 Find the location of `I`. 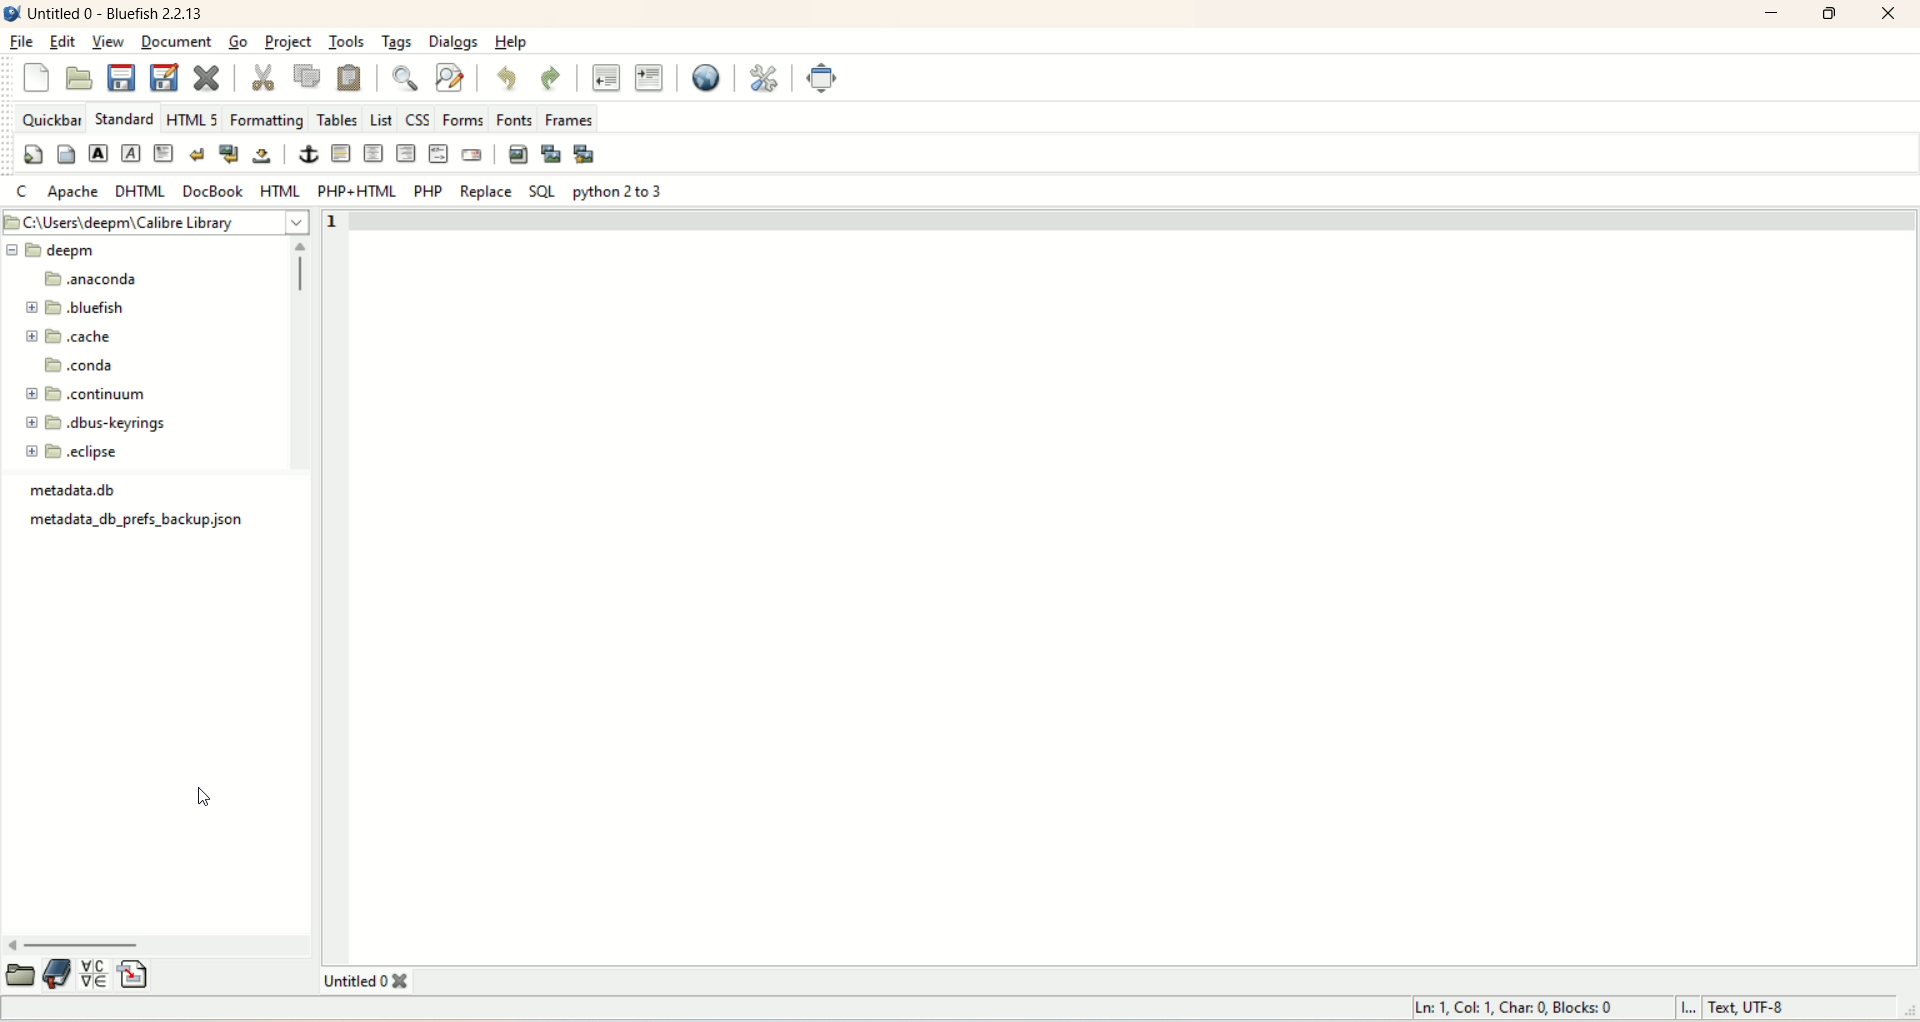

I is located at coordinates (1694, 1010).